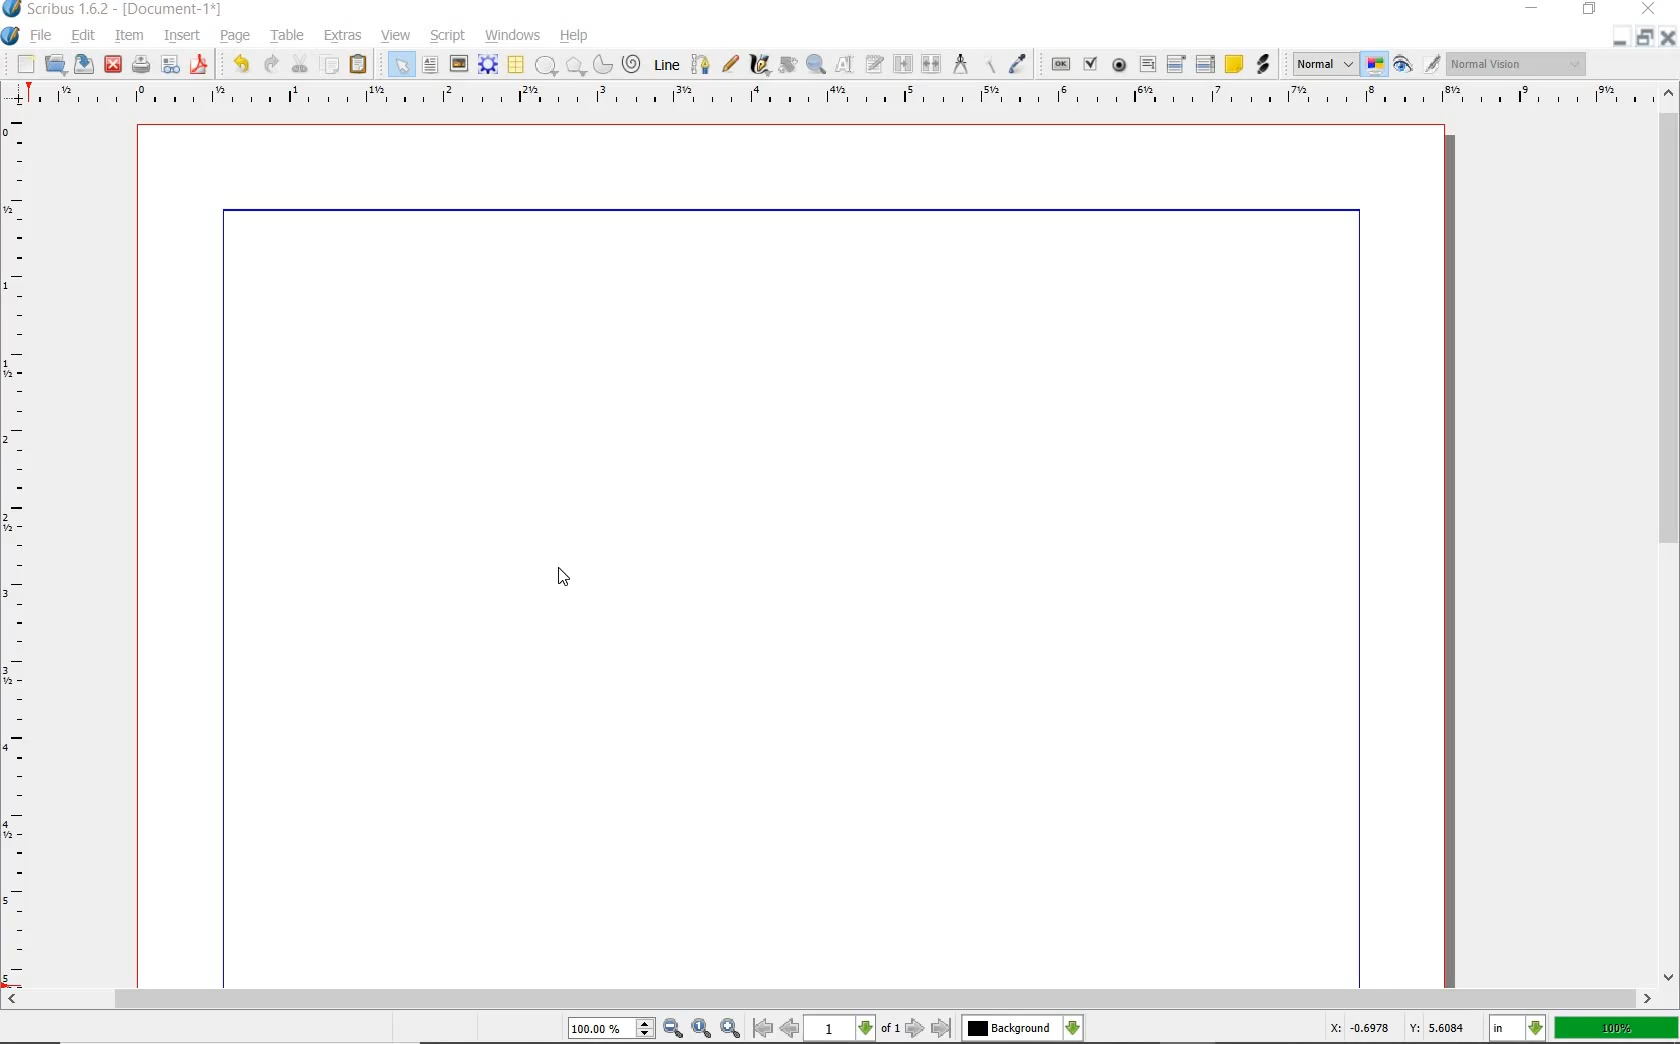  I want to click on SAVE, so click(84, 64).